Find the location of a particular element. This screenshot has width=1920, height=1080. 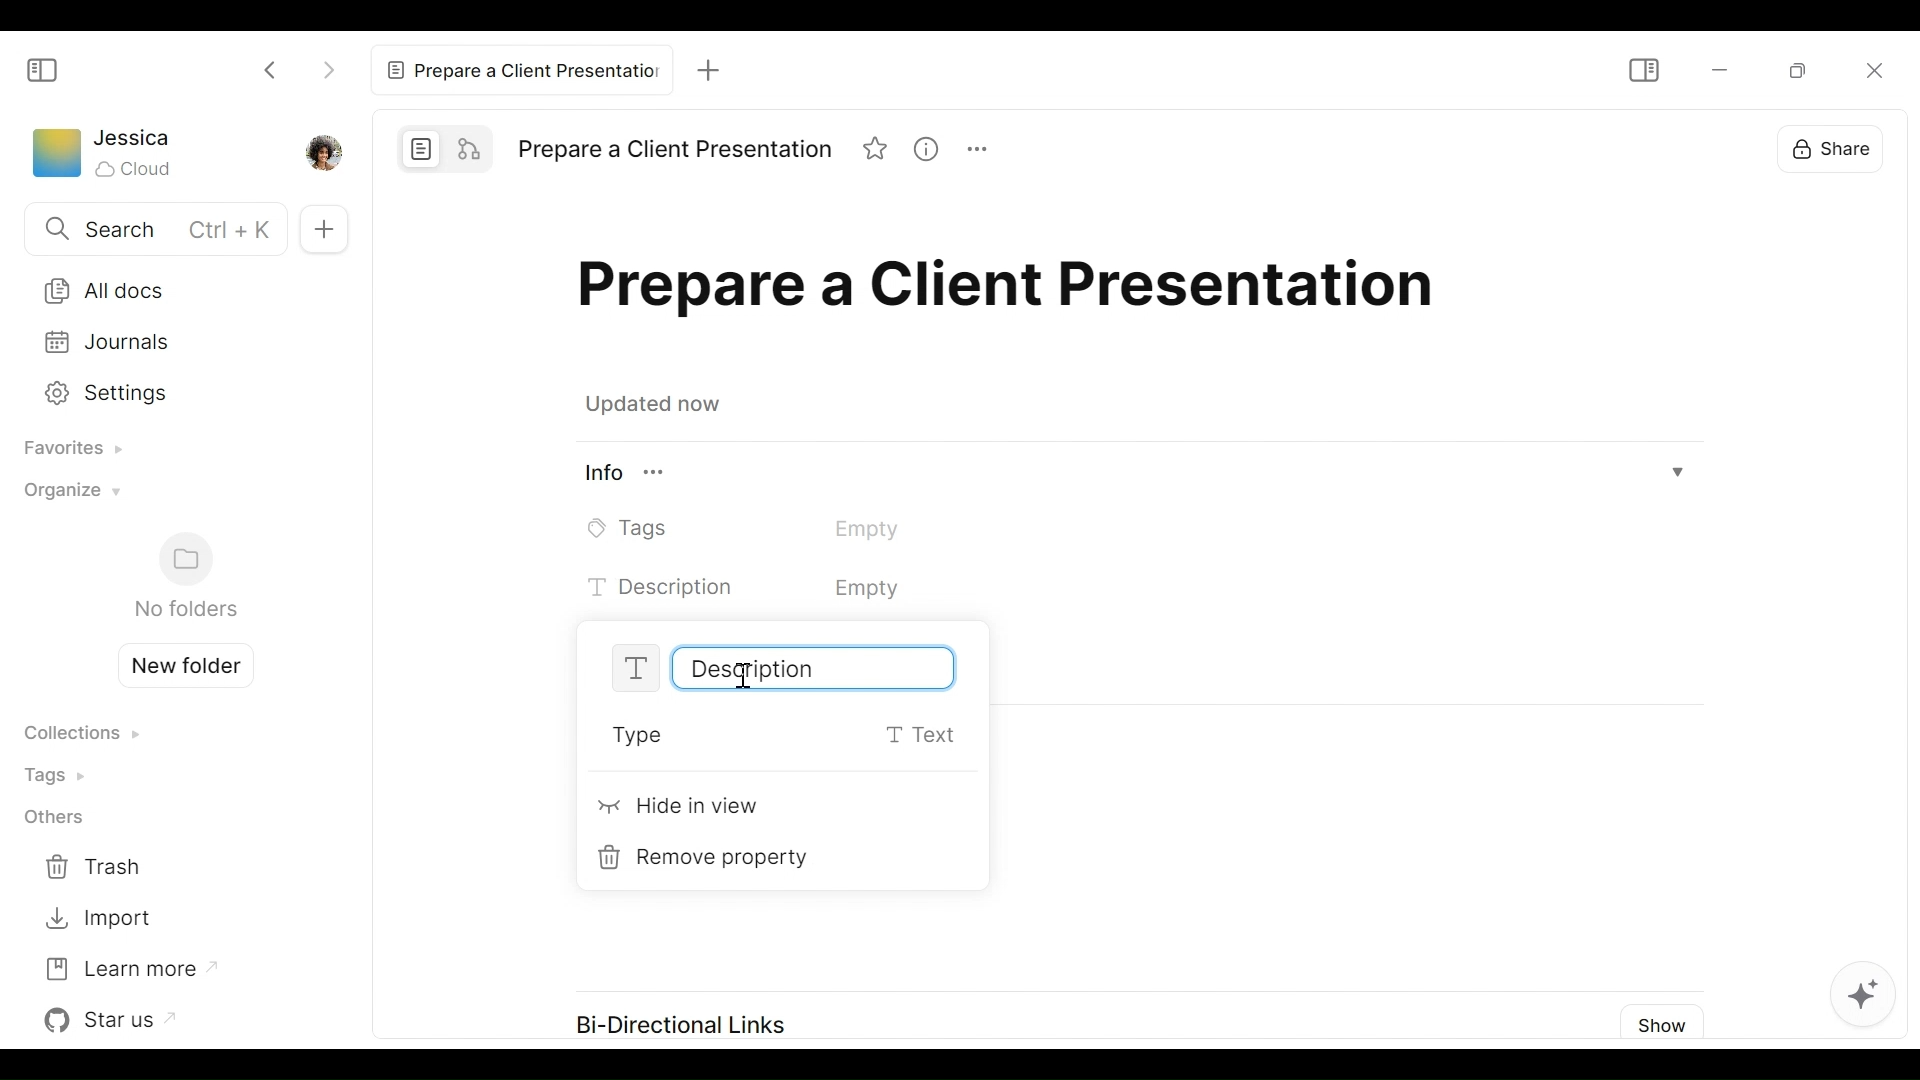

Text is located at coordinates (778, 667).